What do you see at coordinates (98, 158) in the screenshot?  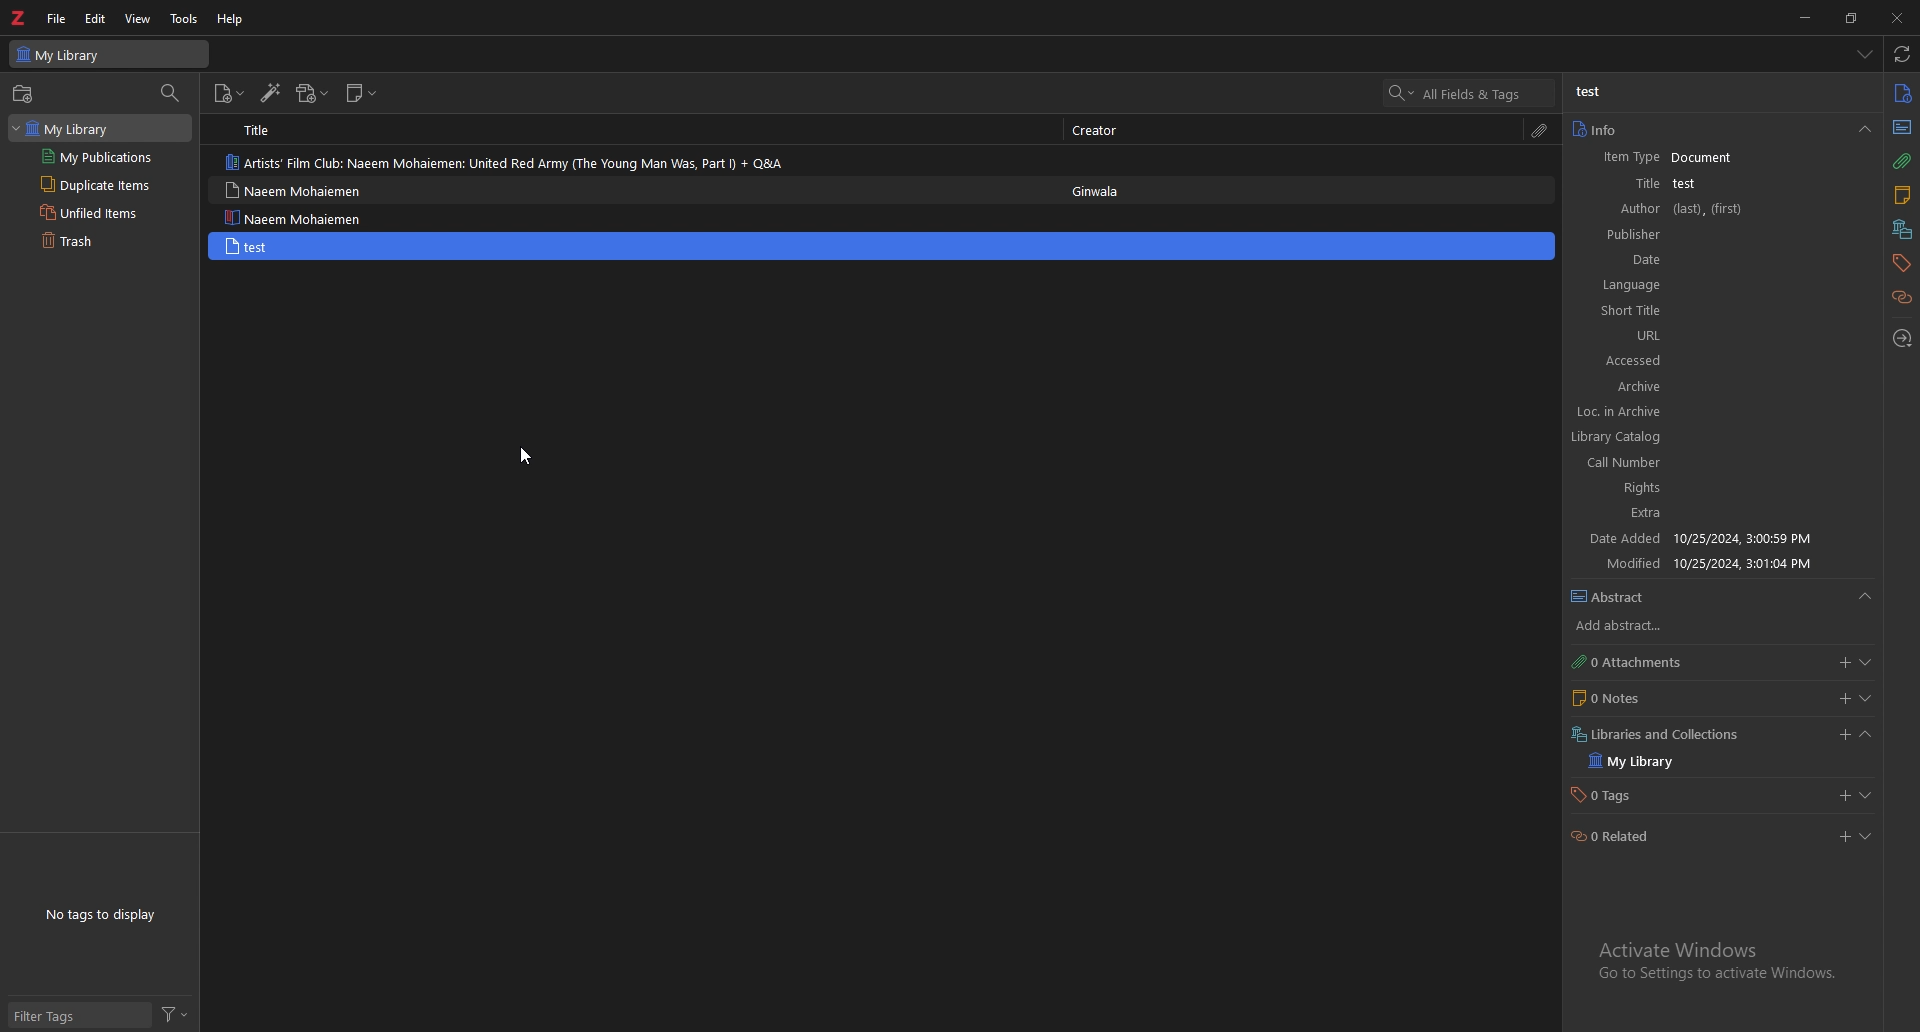 I see `my publications` at bounding box center [98, 158].